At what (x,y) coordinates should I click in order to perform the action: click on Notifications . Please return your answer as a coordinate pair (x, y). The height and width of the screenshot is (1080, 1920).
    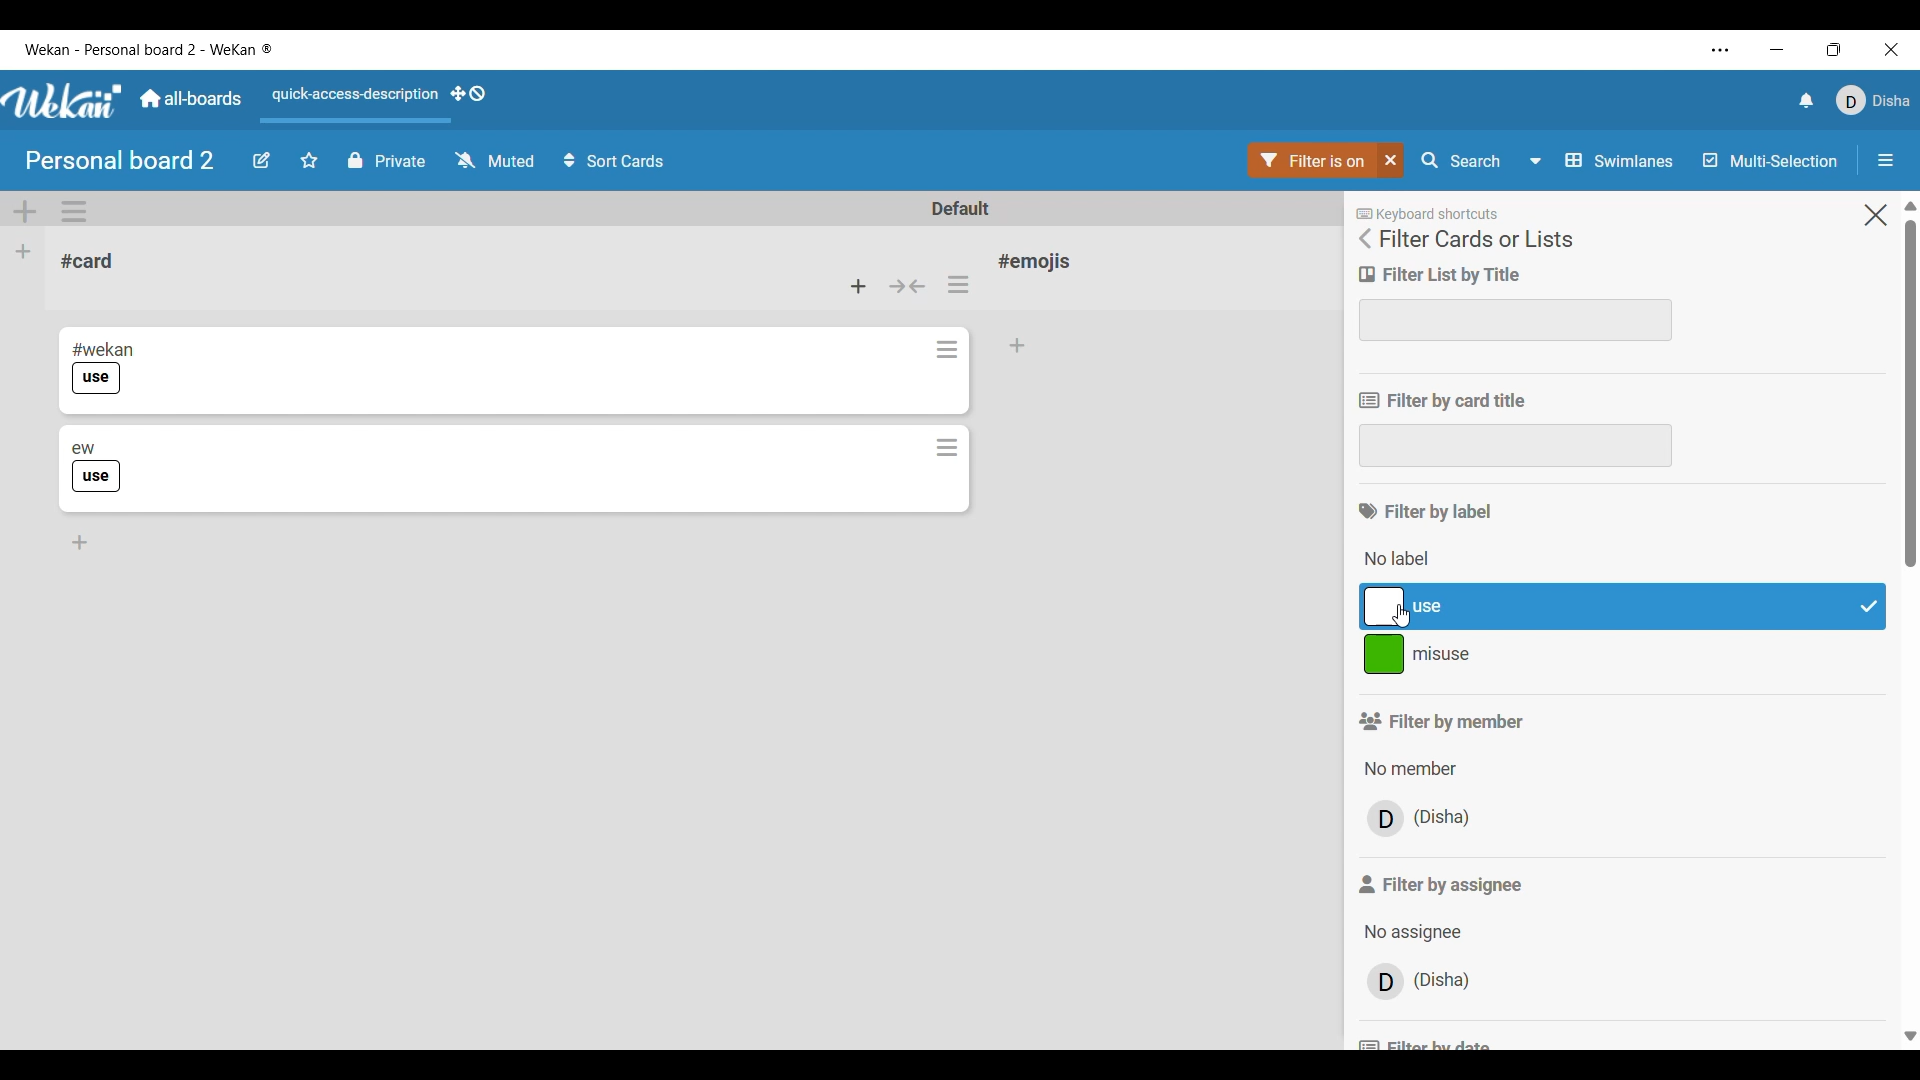
    Looking at the image, I should click on (1807, 101).